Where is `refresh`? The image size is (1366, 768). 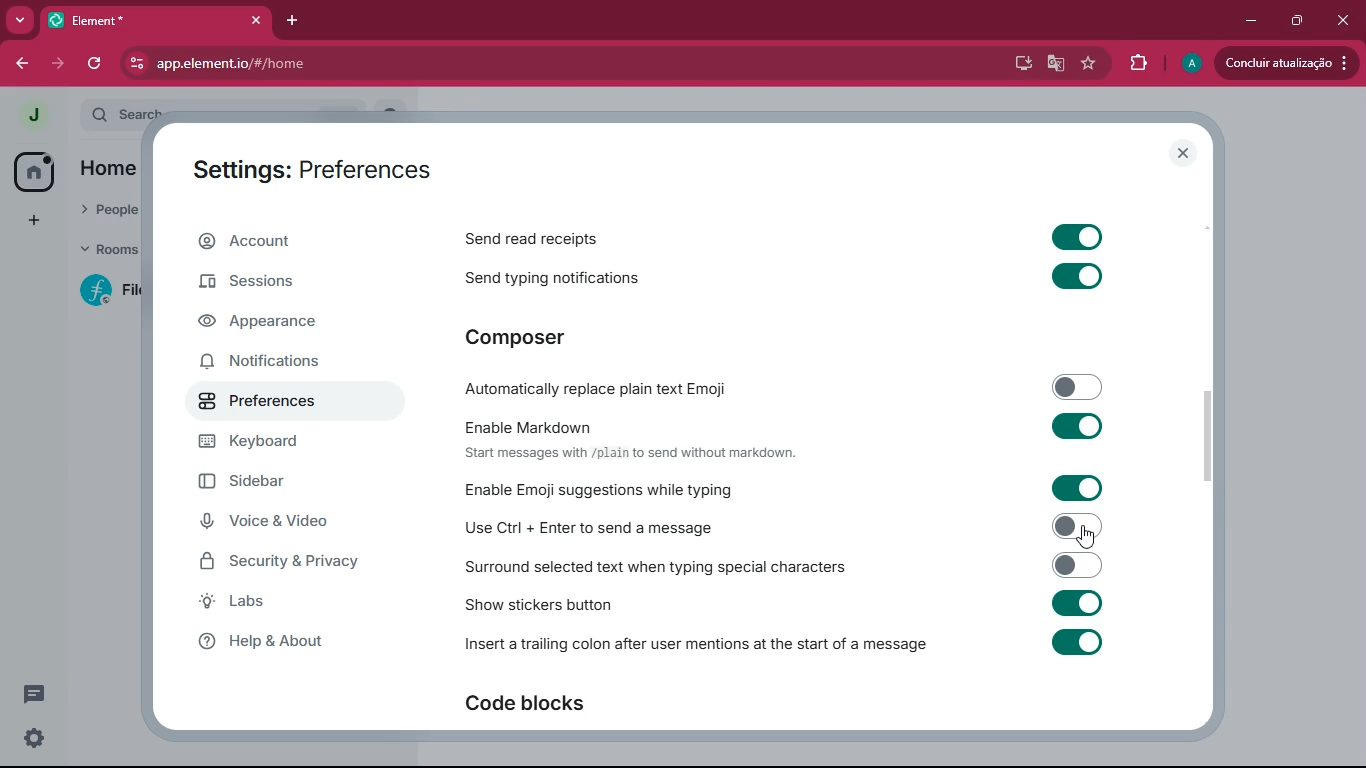
refresh is located at coordinates (99, 64).